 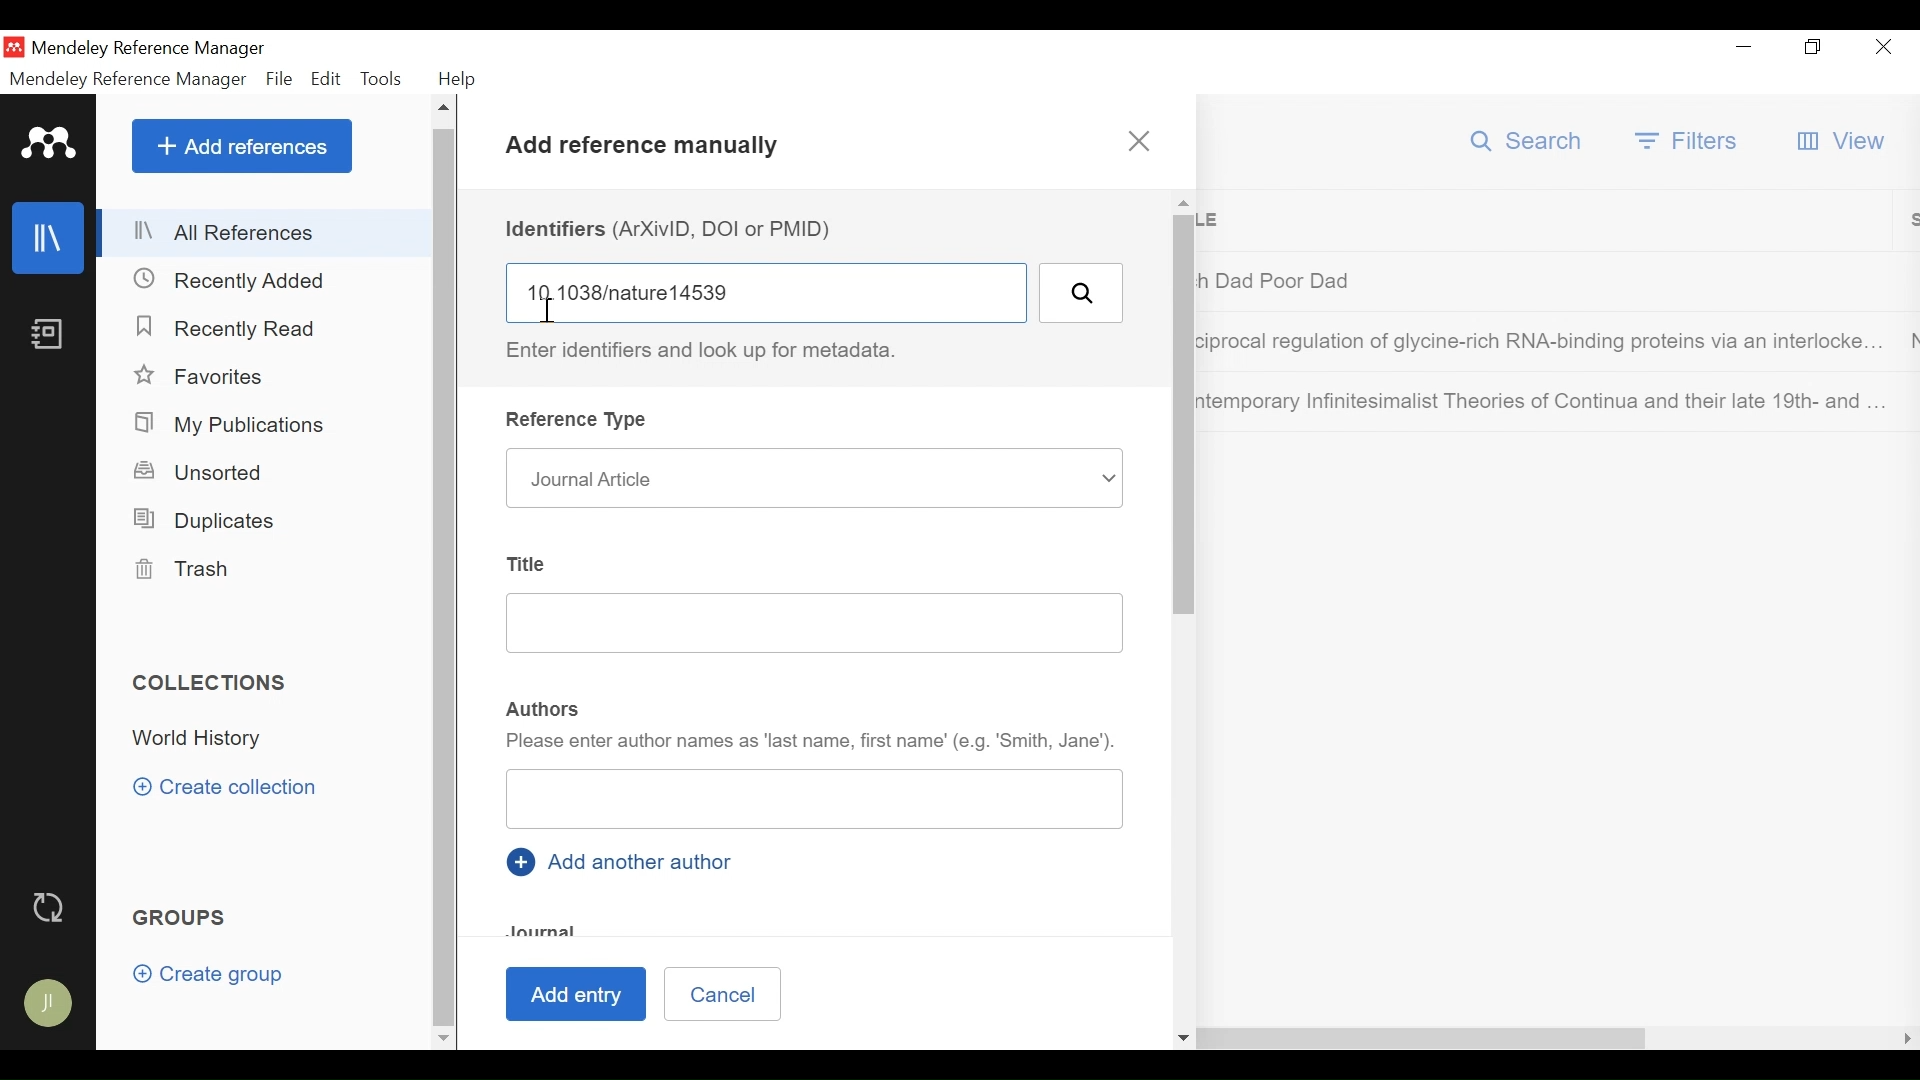 I want to click on Title, so click(x=532, y=565).